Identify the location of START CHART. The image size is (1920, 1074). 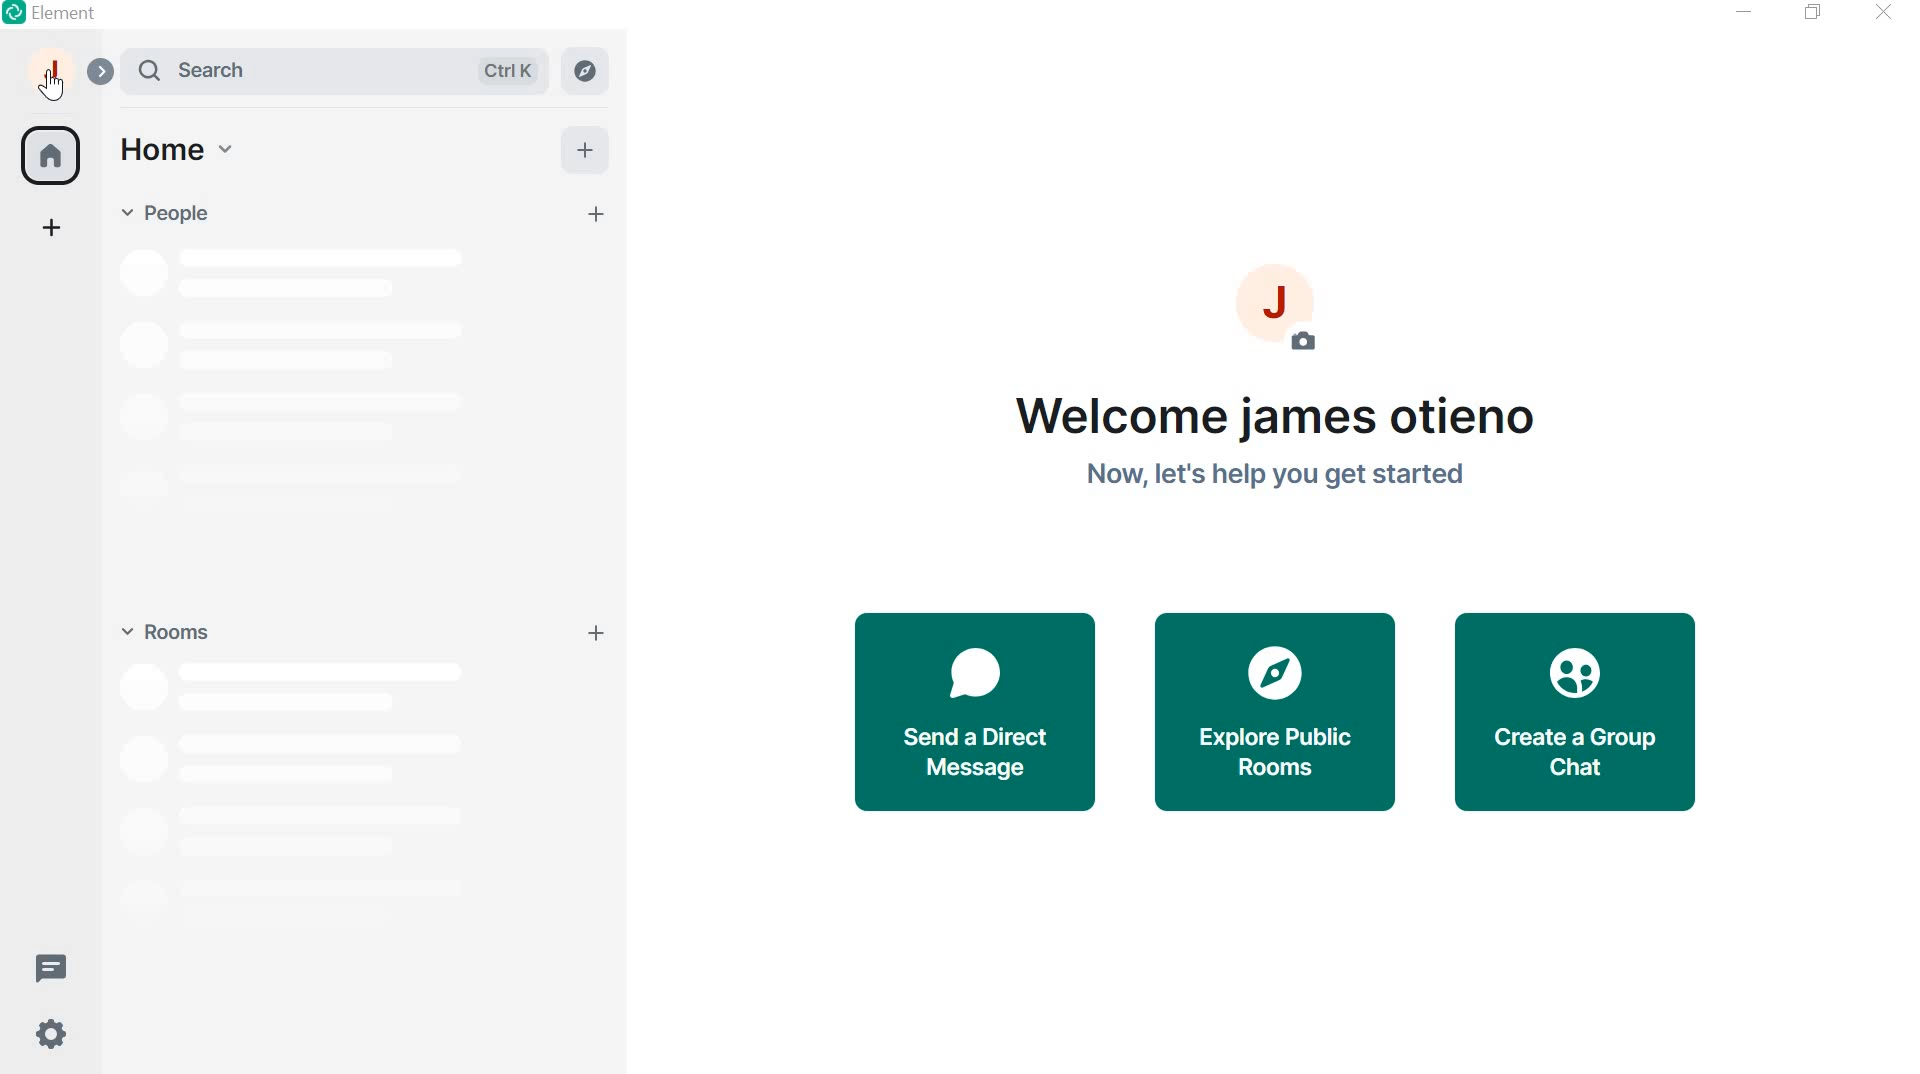
(598, 216).